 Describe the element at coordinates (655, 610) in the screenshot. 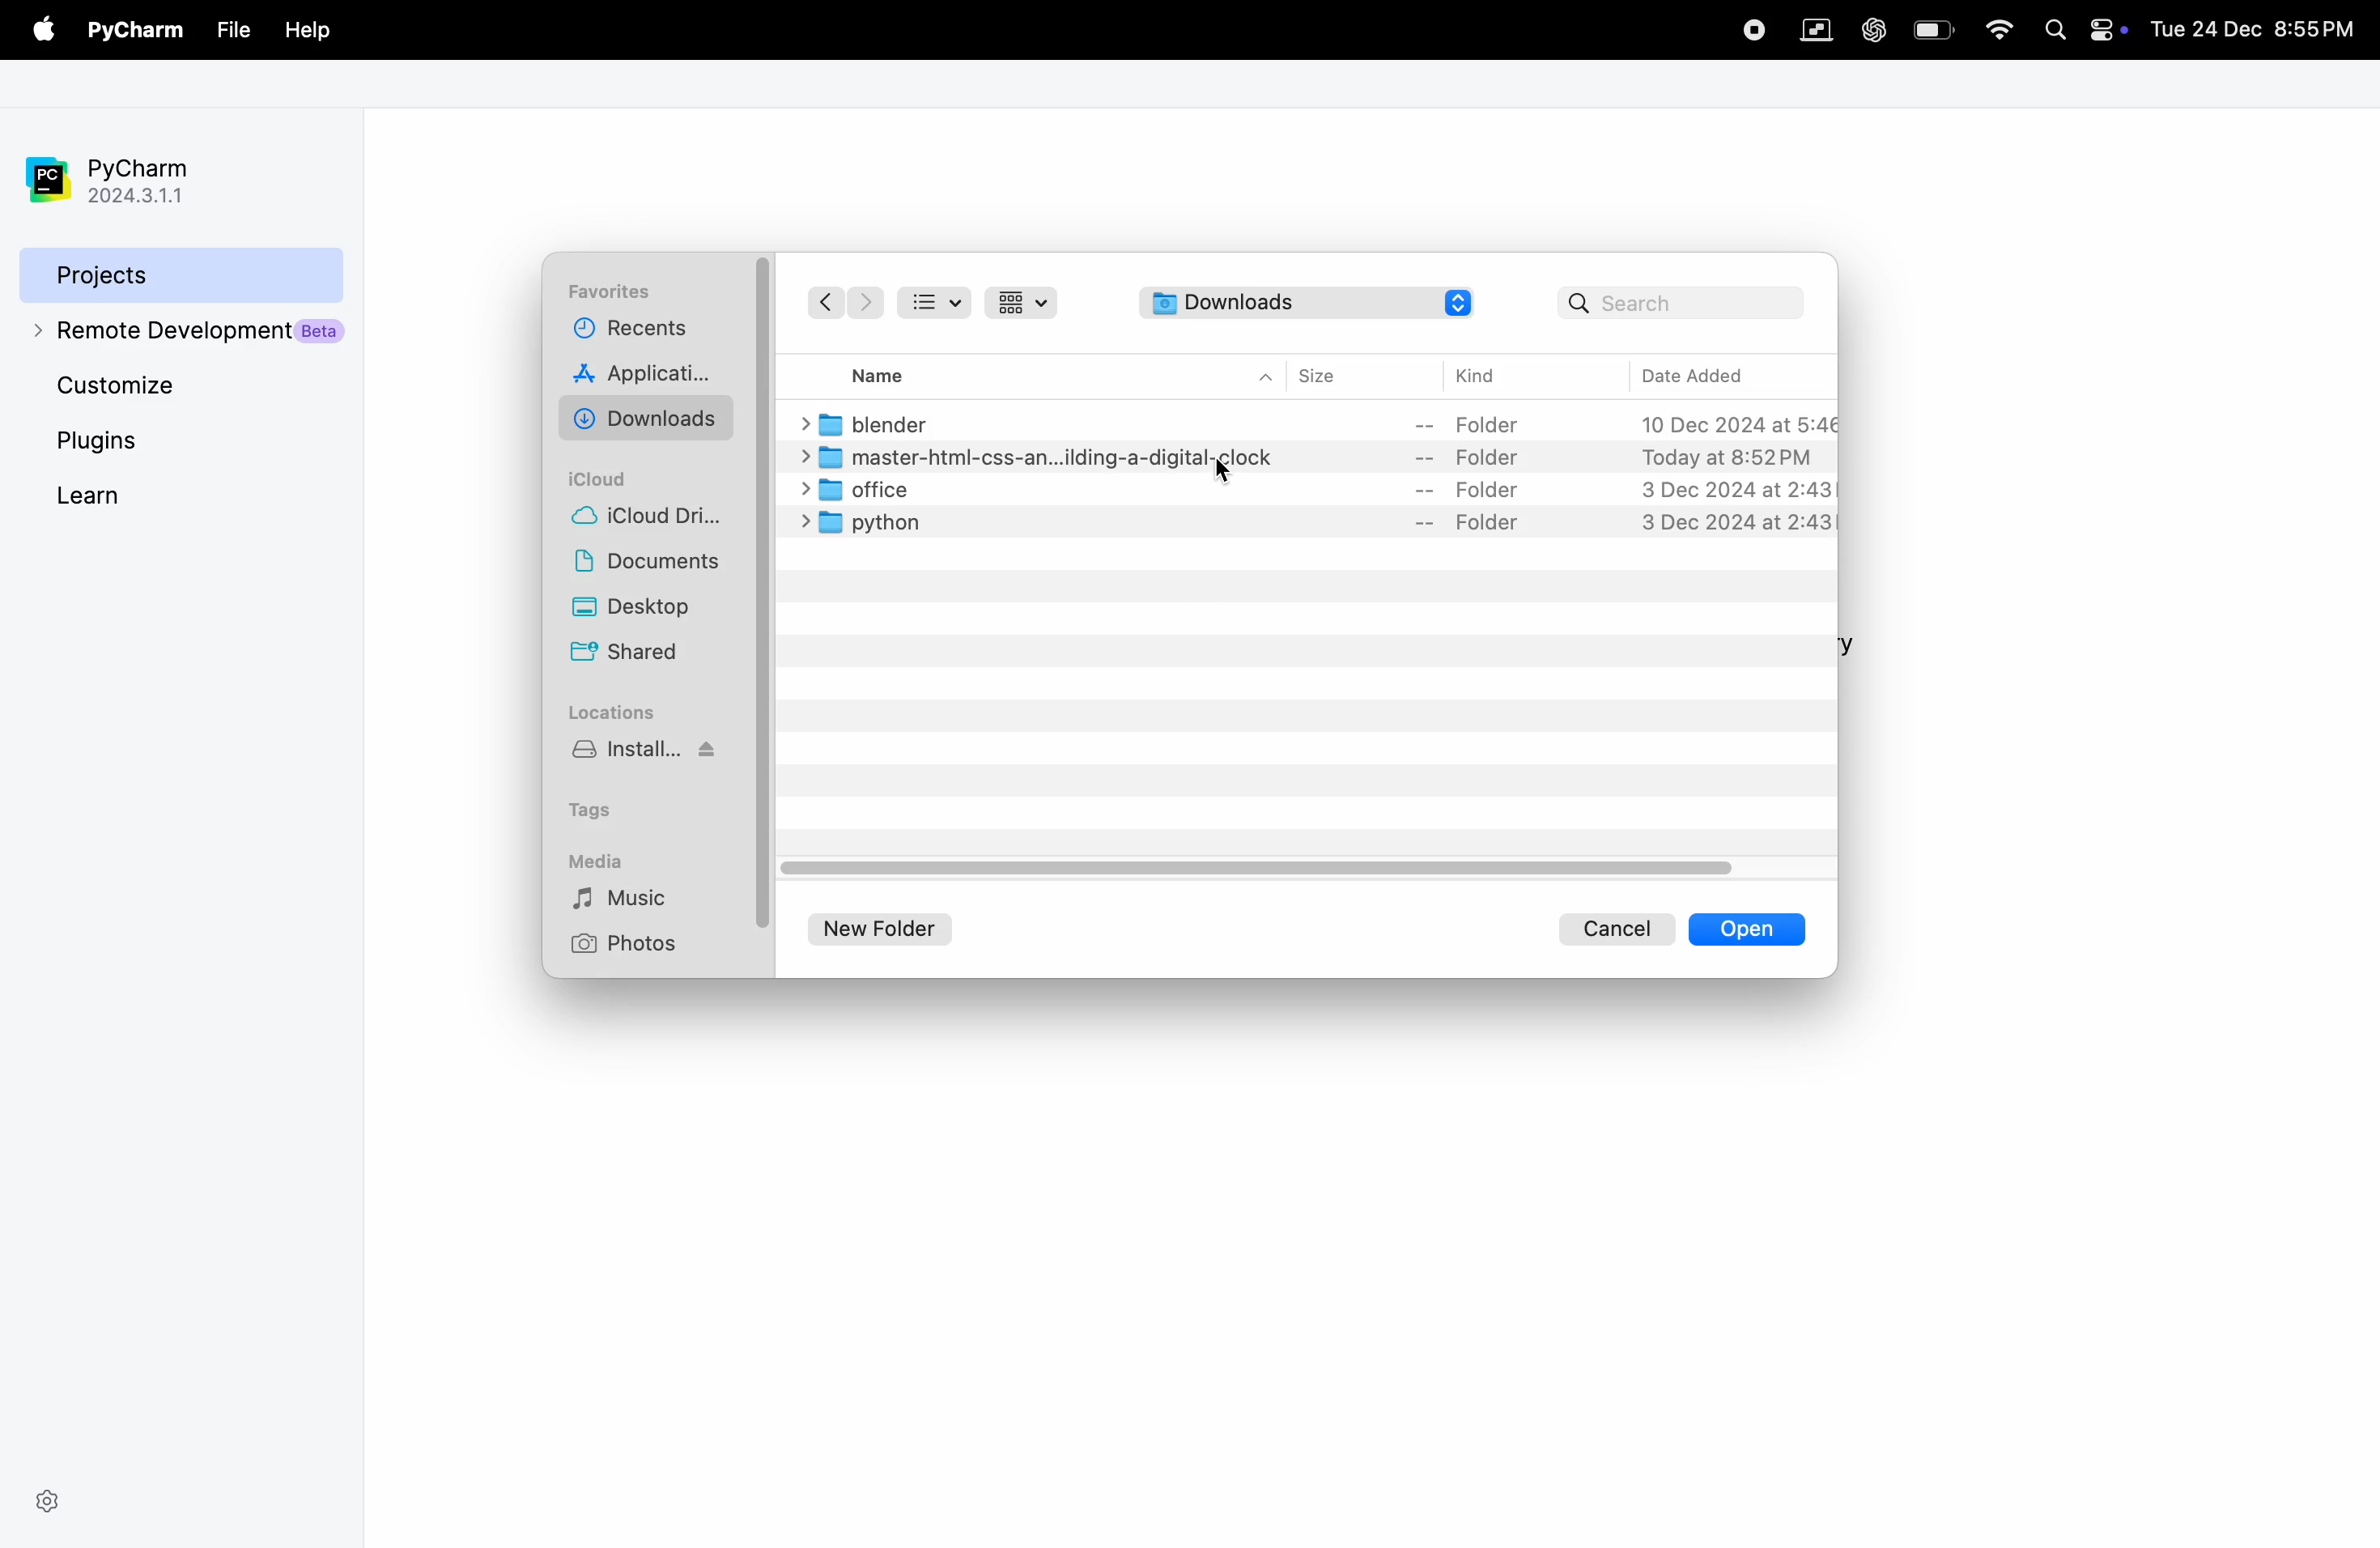

I see `desktop` at that location.